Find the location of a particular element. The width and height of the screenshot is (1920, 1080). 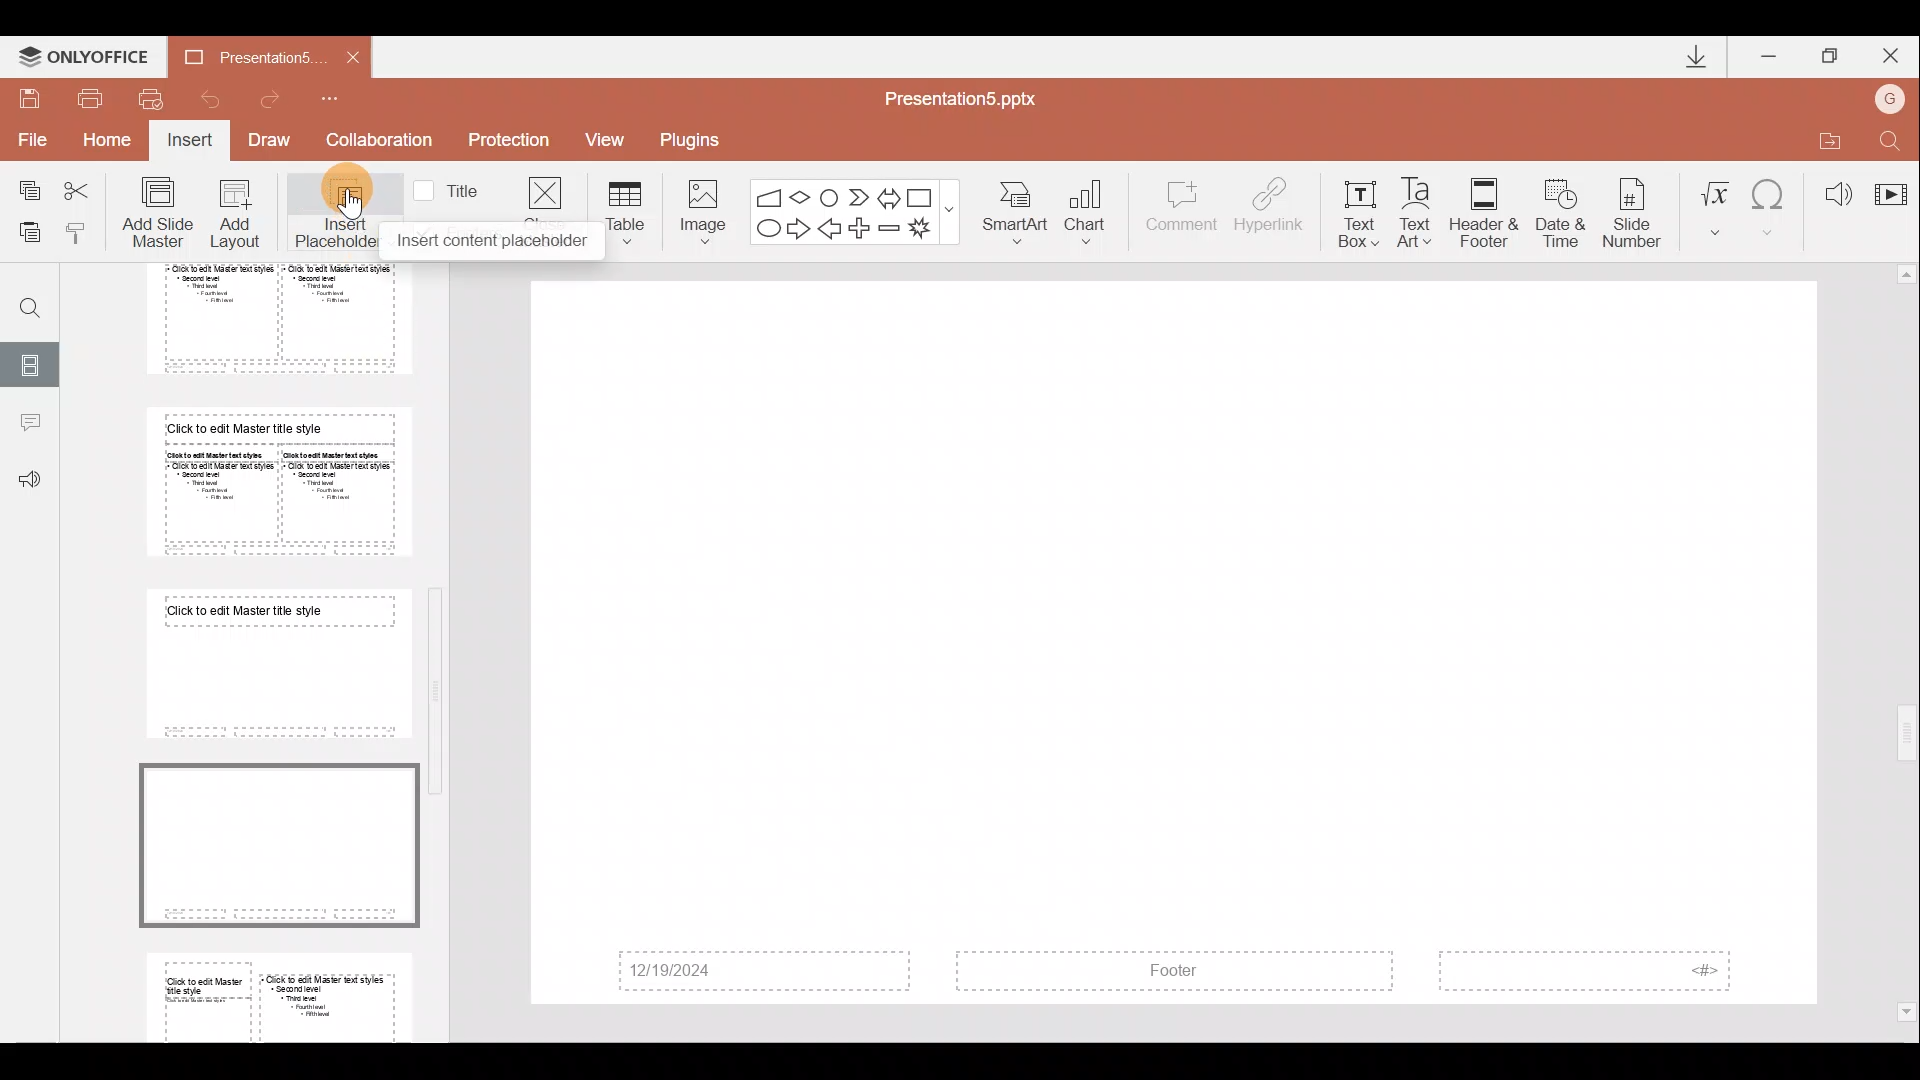

Header & footer is located at coordinates (1483, 212).